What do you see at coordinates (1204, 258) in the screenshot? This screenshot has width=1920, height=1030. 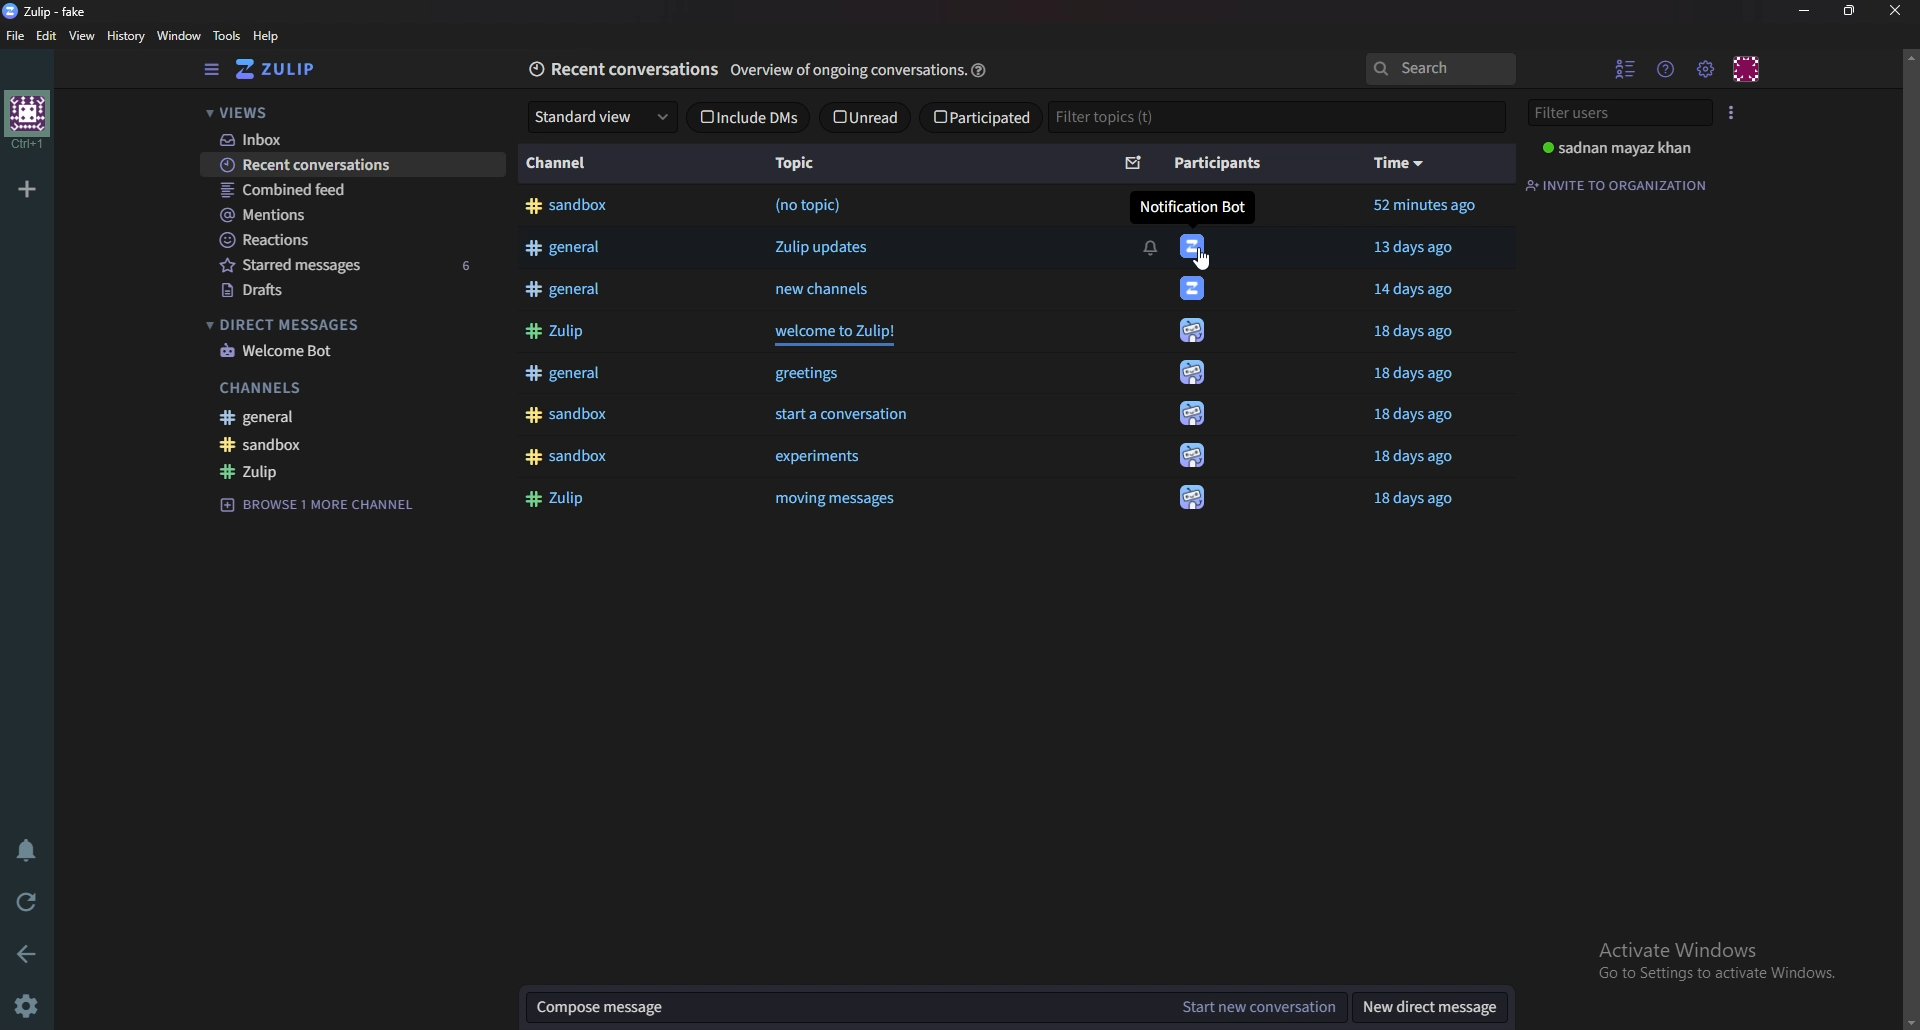 I see `cursor` at bounding box center [1204, 258].